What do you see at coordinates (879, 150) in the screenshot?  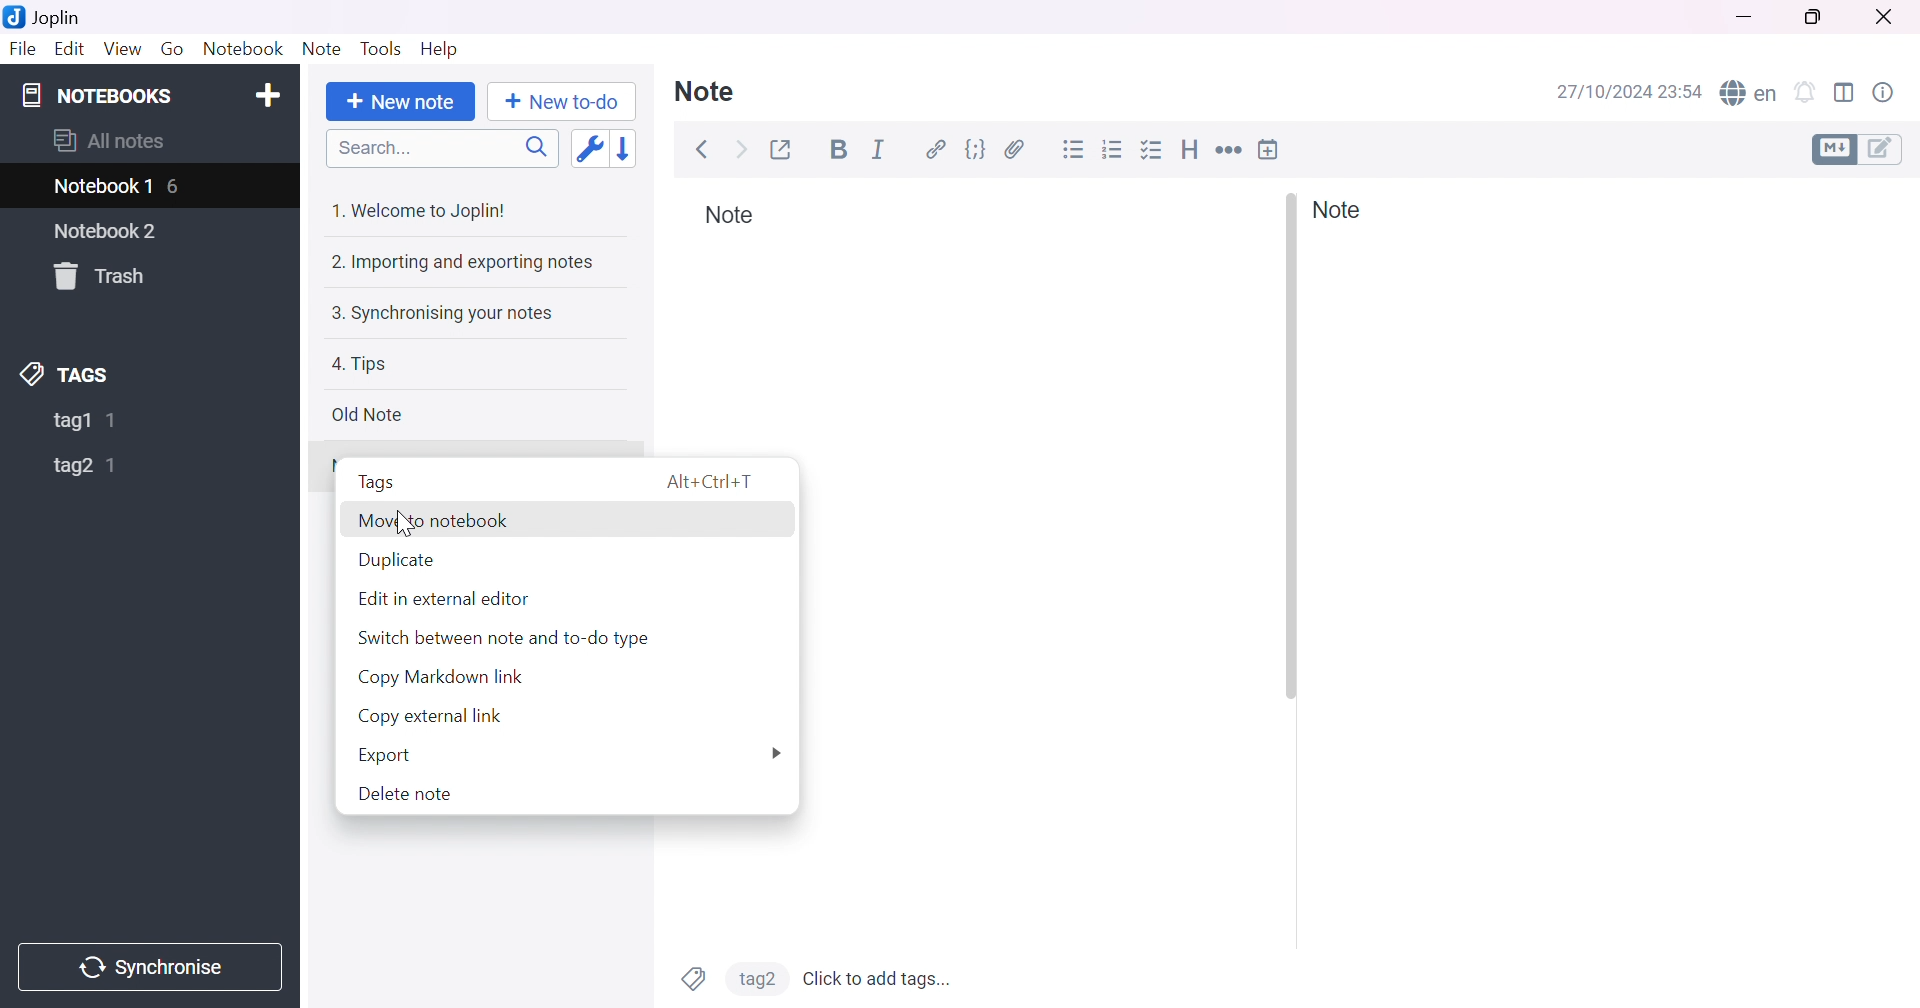 I see `Italic` at bounding box center [879, 150].